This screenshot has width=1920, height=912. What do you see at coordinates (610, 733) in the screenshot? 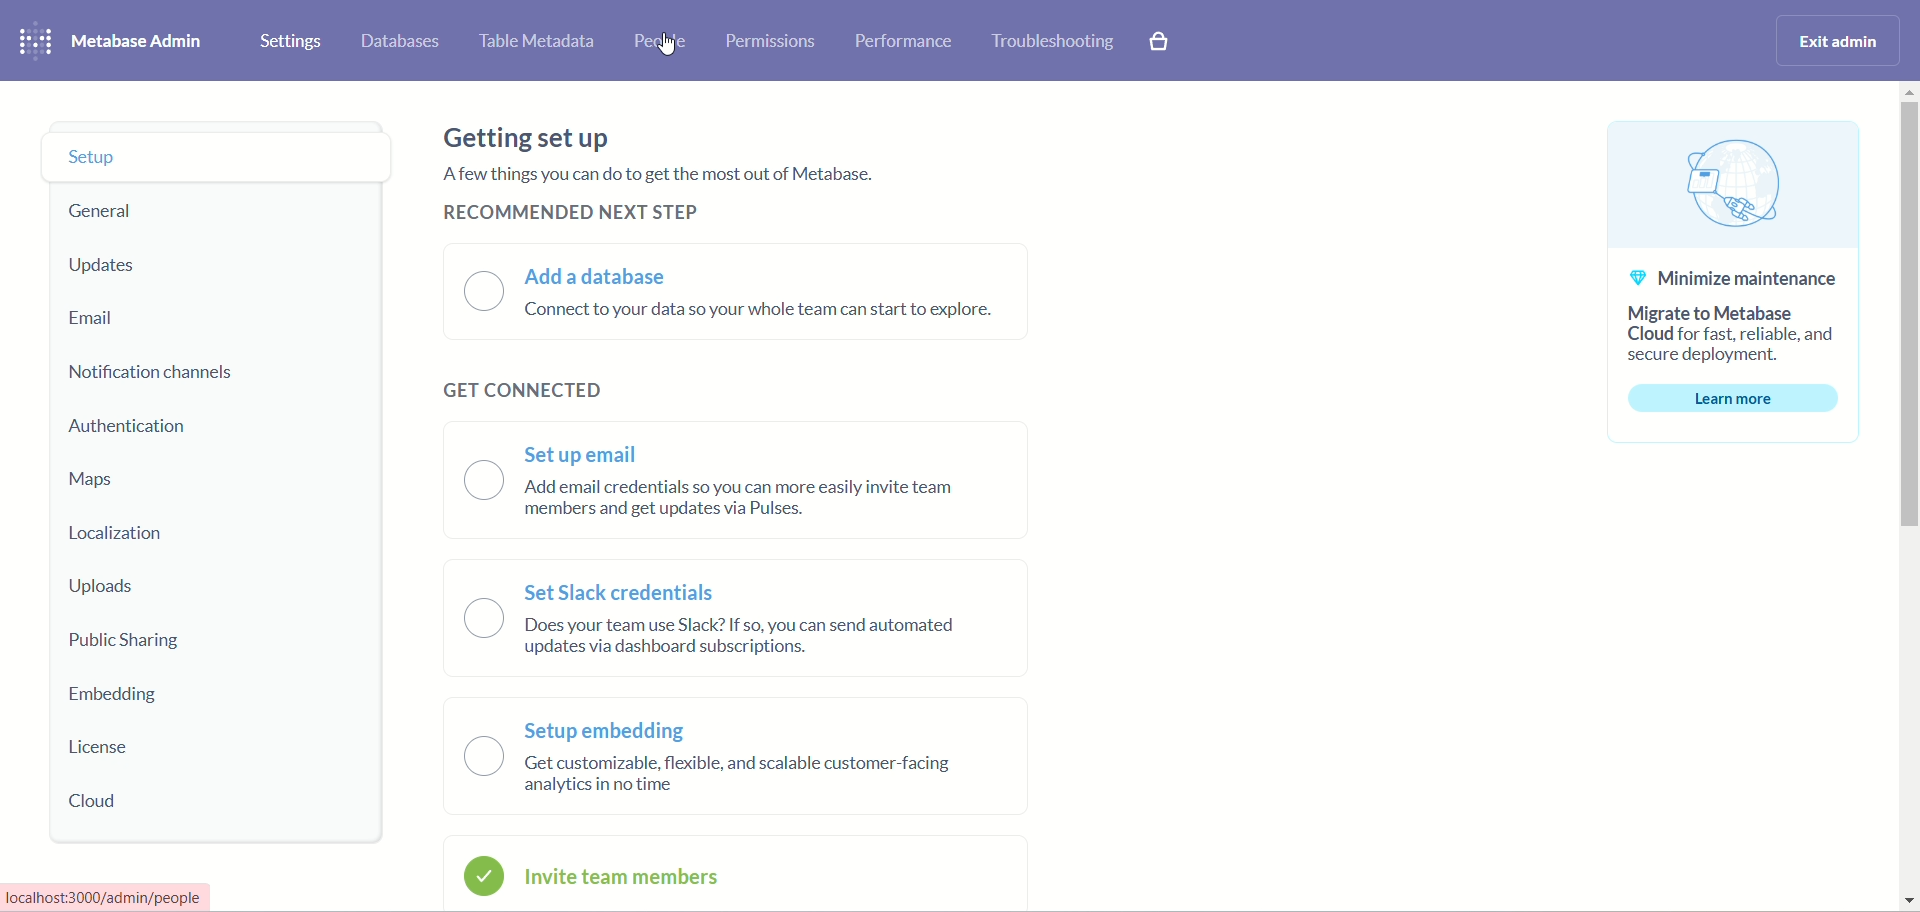
I see `setup embedding` at bounding box center [610, 733].